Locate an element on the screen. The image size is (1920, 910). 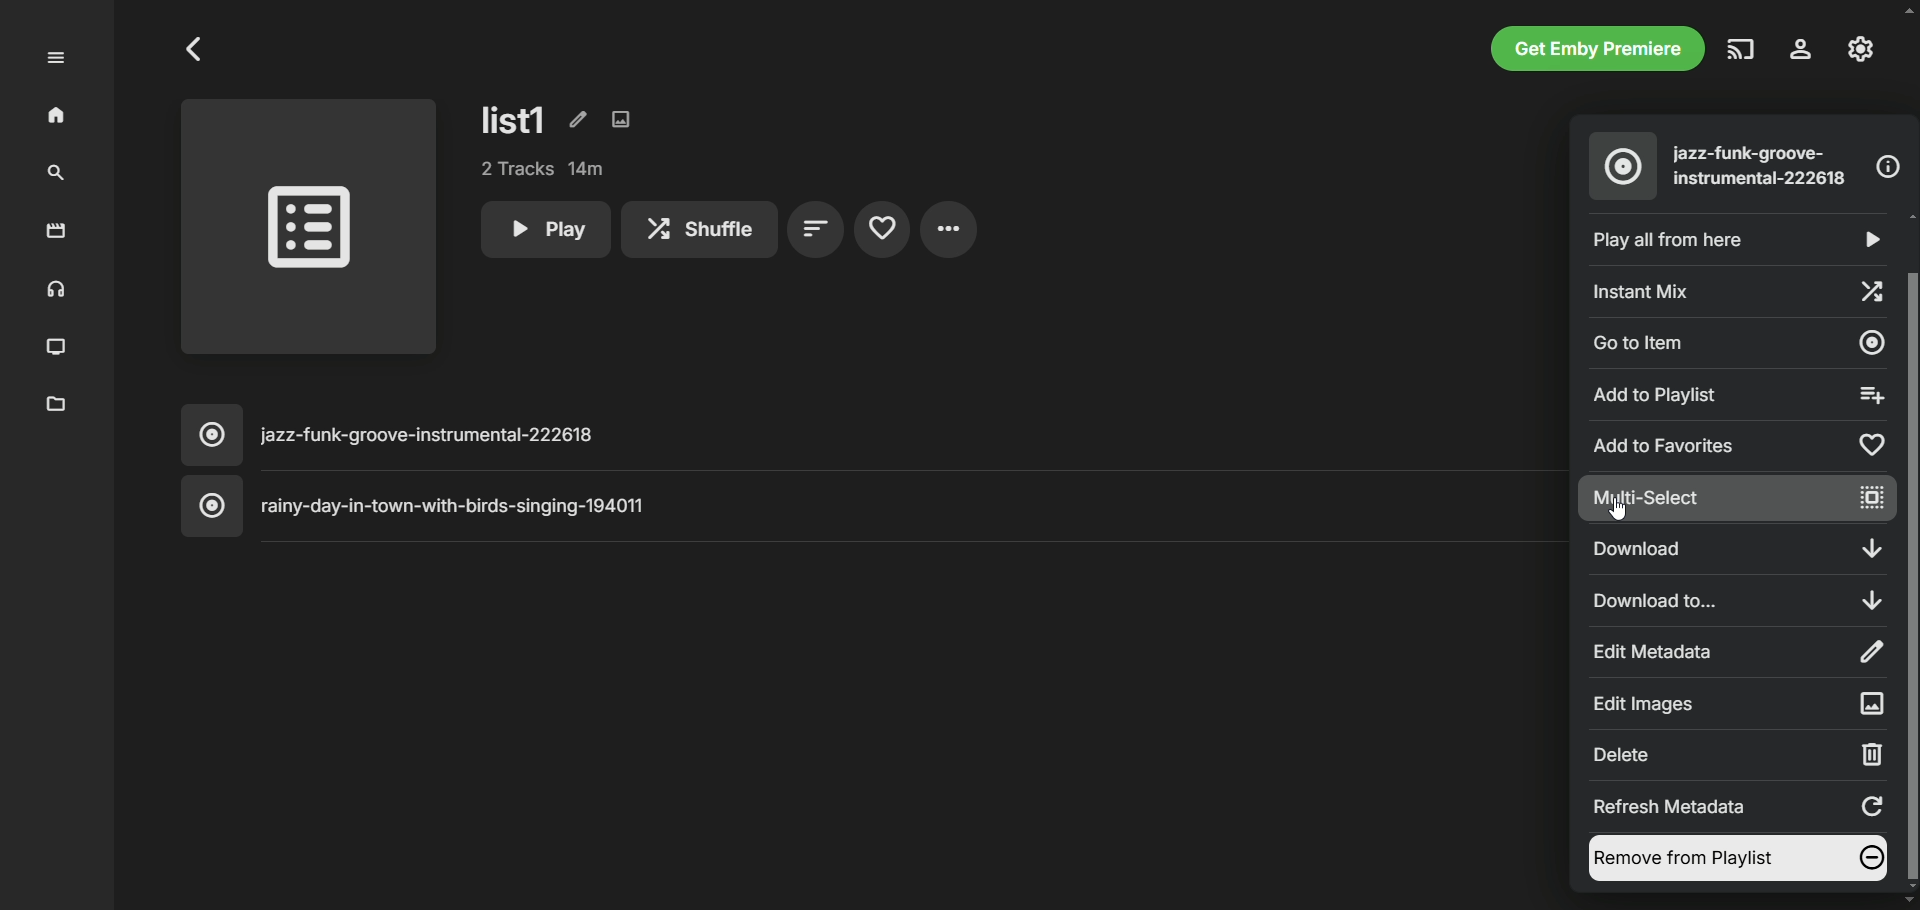
TV shows is located at coordinates (58, 348).